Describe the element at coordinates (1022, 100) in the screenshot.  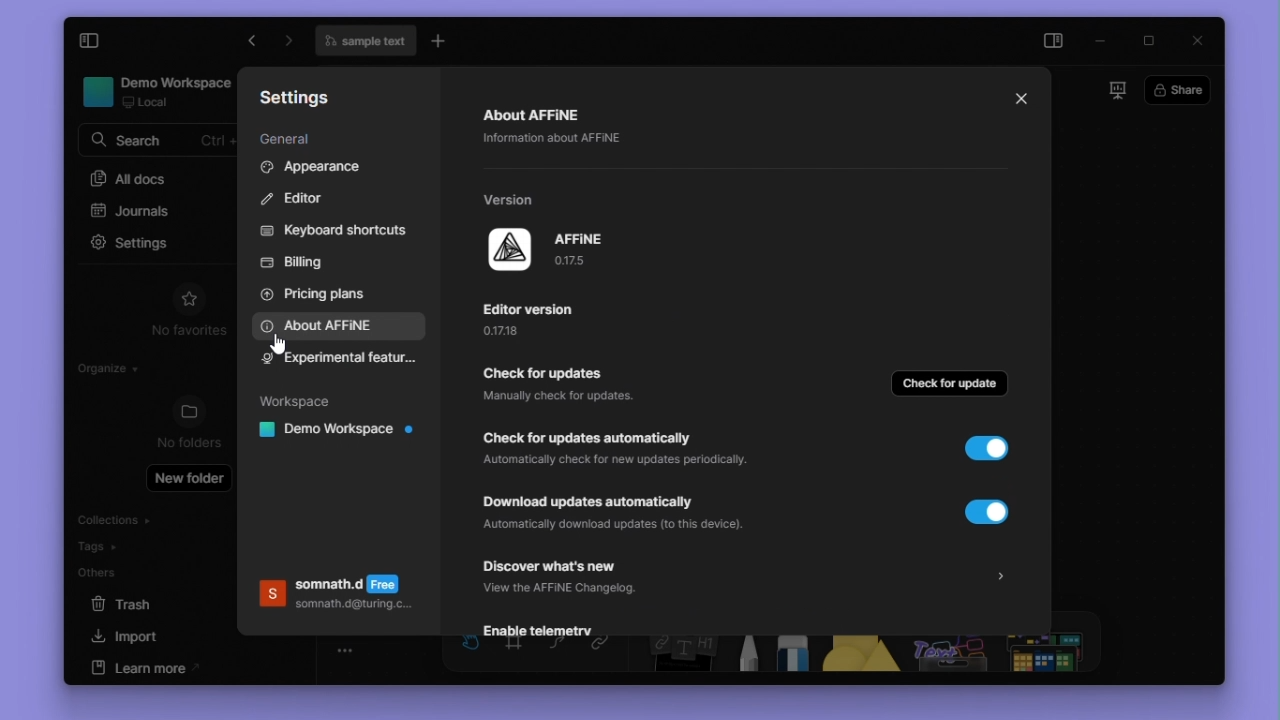
I see `close` at that location.